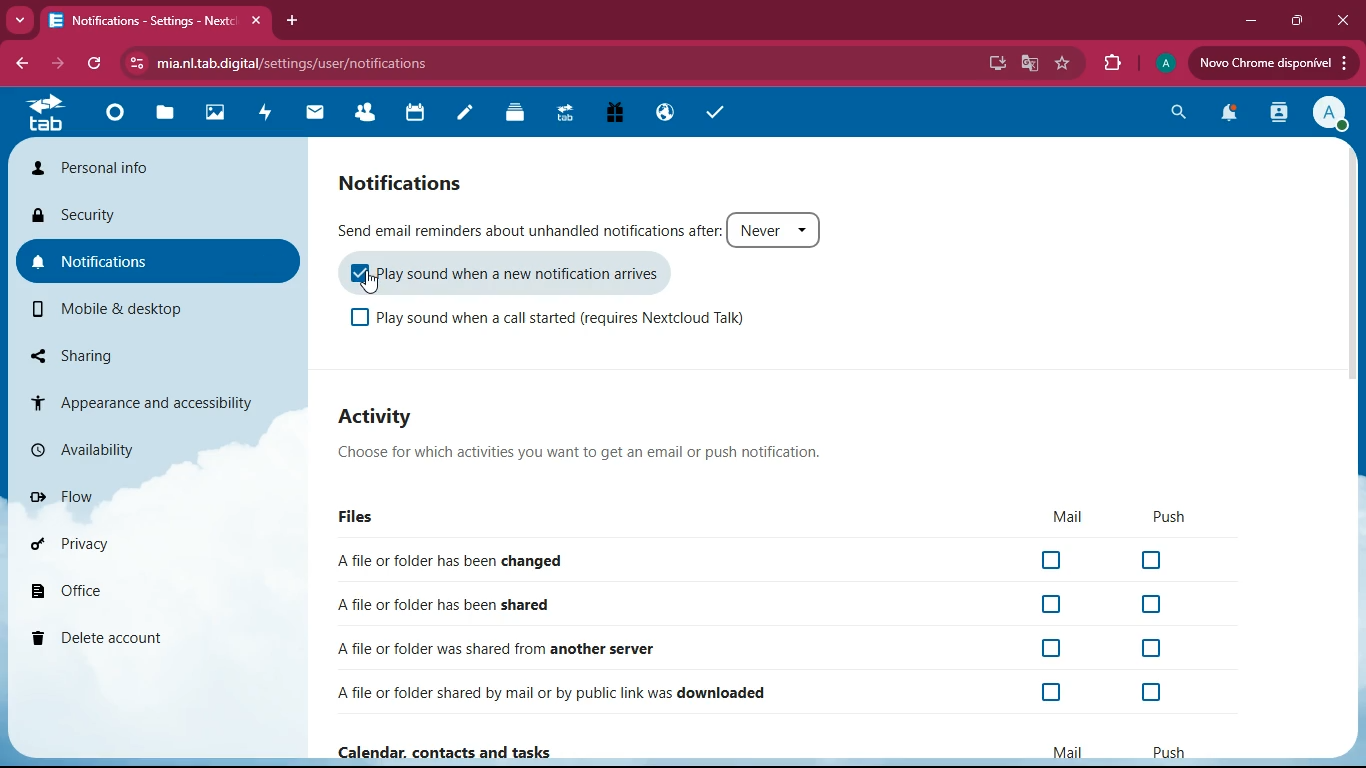  What do you see at coordinates (153, 212) in the screenshot?
I see `security` at bounding box center [153, 212].